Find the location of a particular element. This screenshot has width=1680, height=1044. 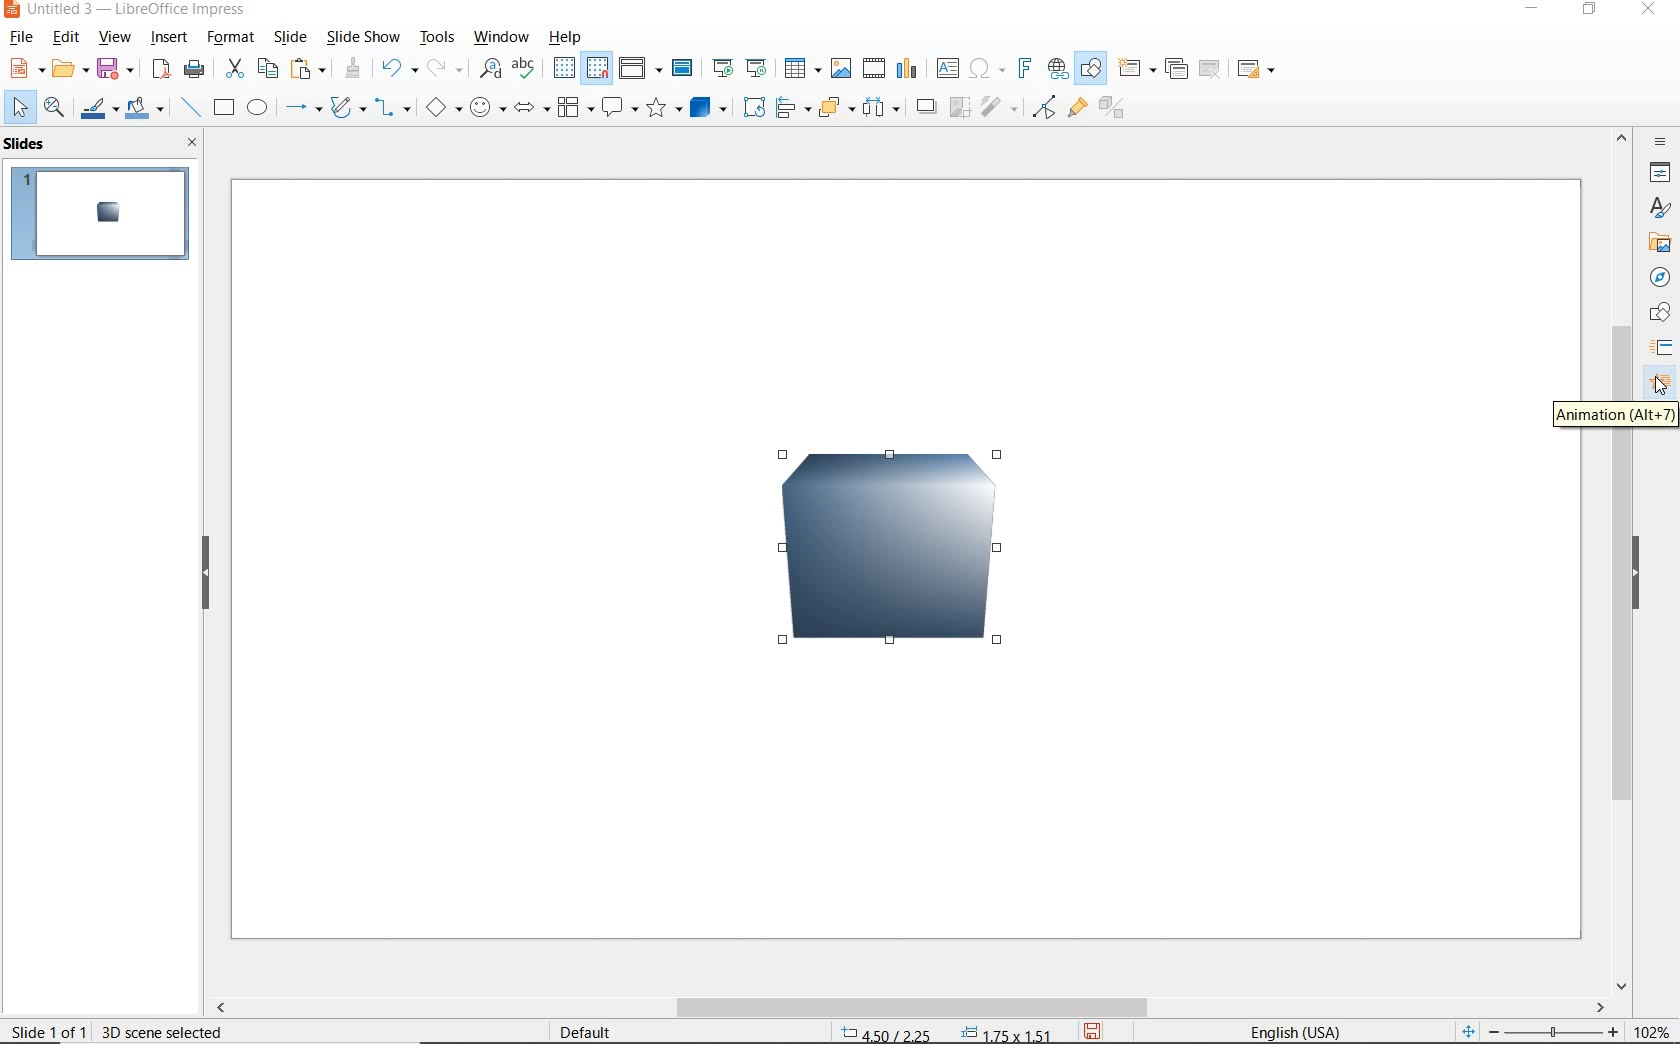

lines and arrows is located at coordinates (303, 111).